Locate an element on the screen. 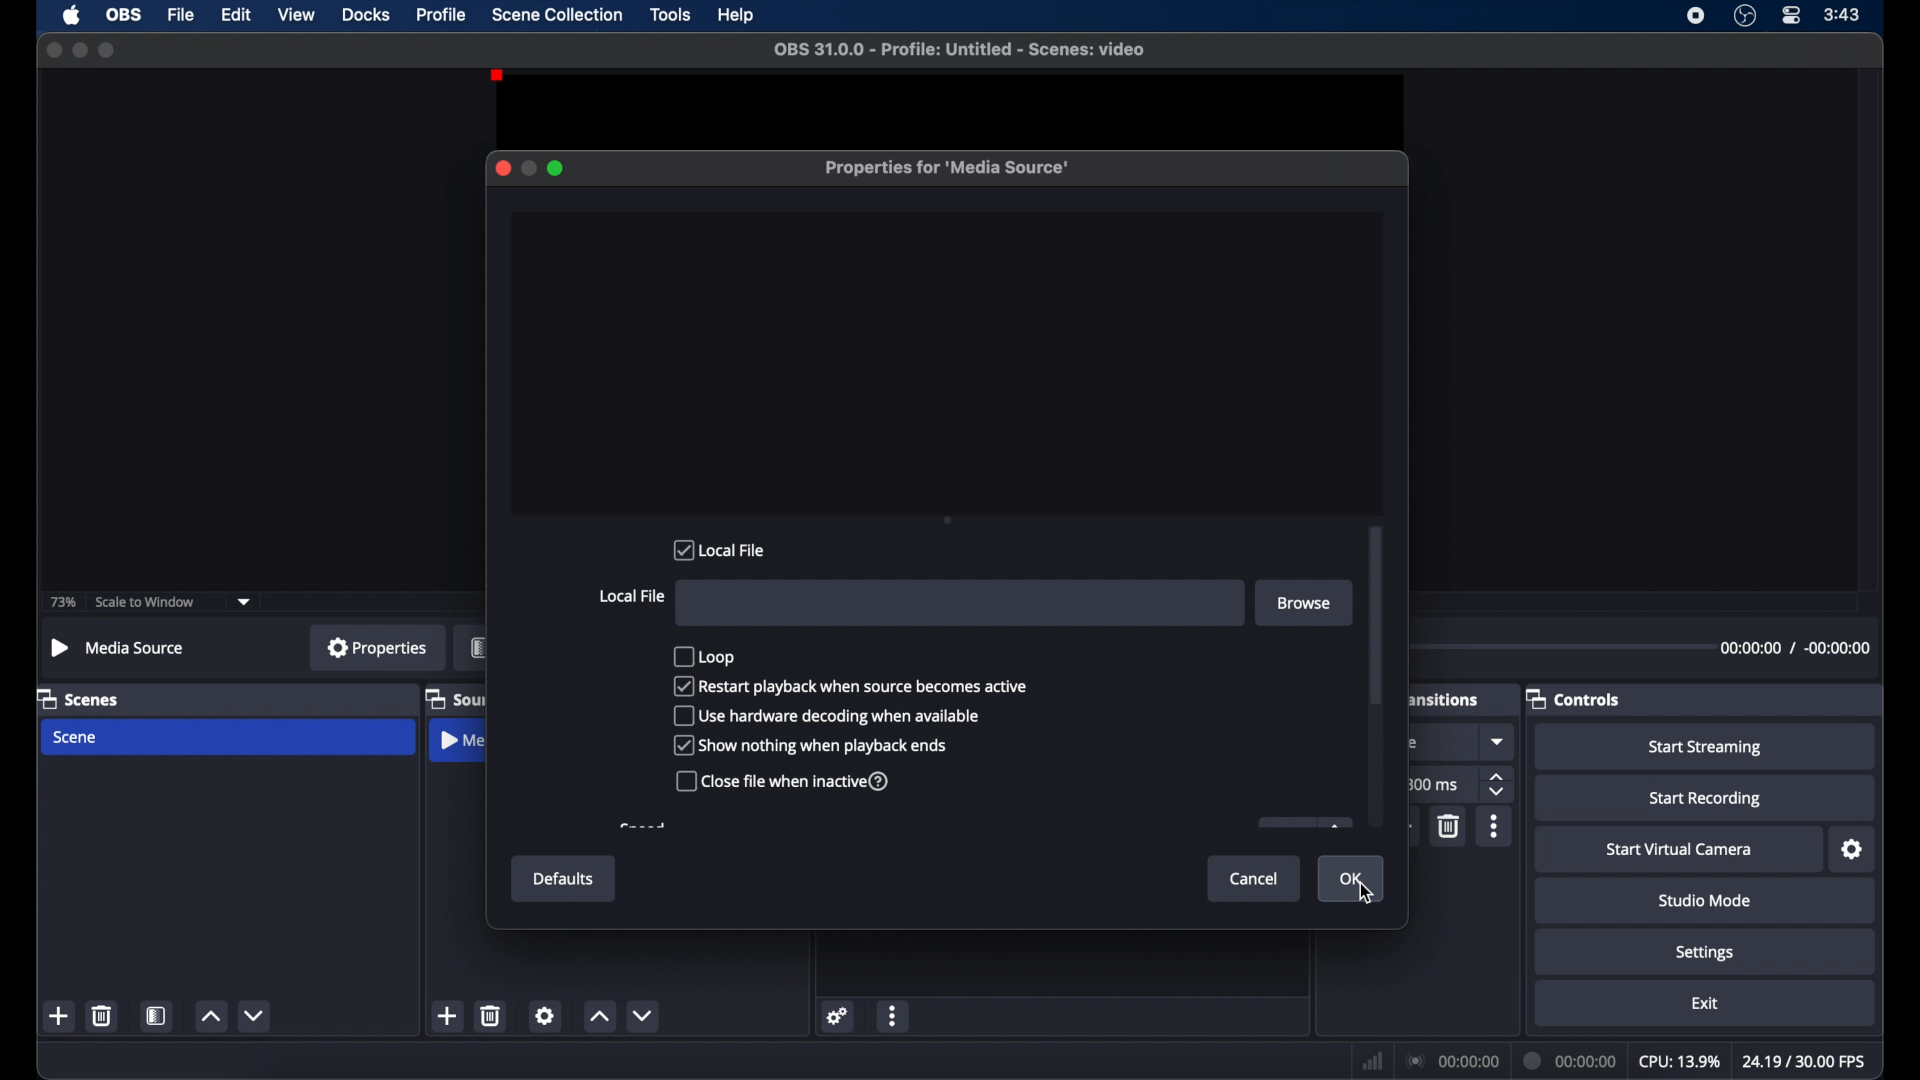  scene filters is located at coordinates (157, 1015).